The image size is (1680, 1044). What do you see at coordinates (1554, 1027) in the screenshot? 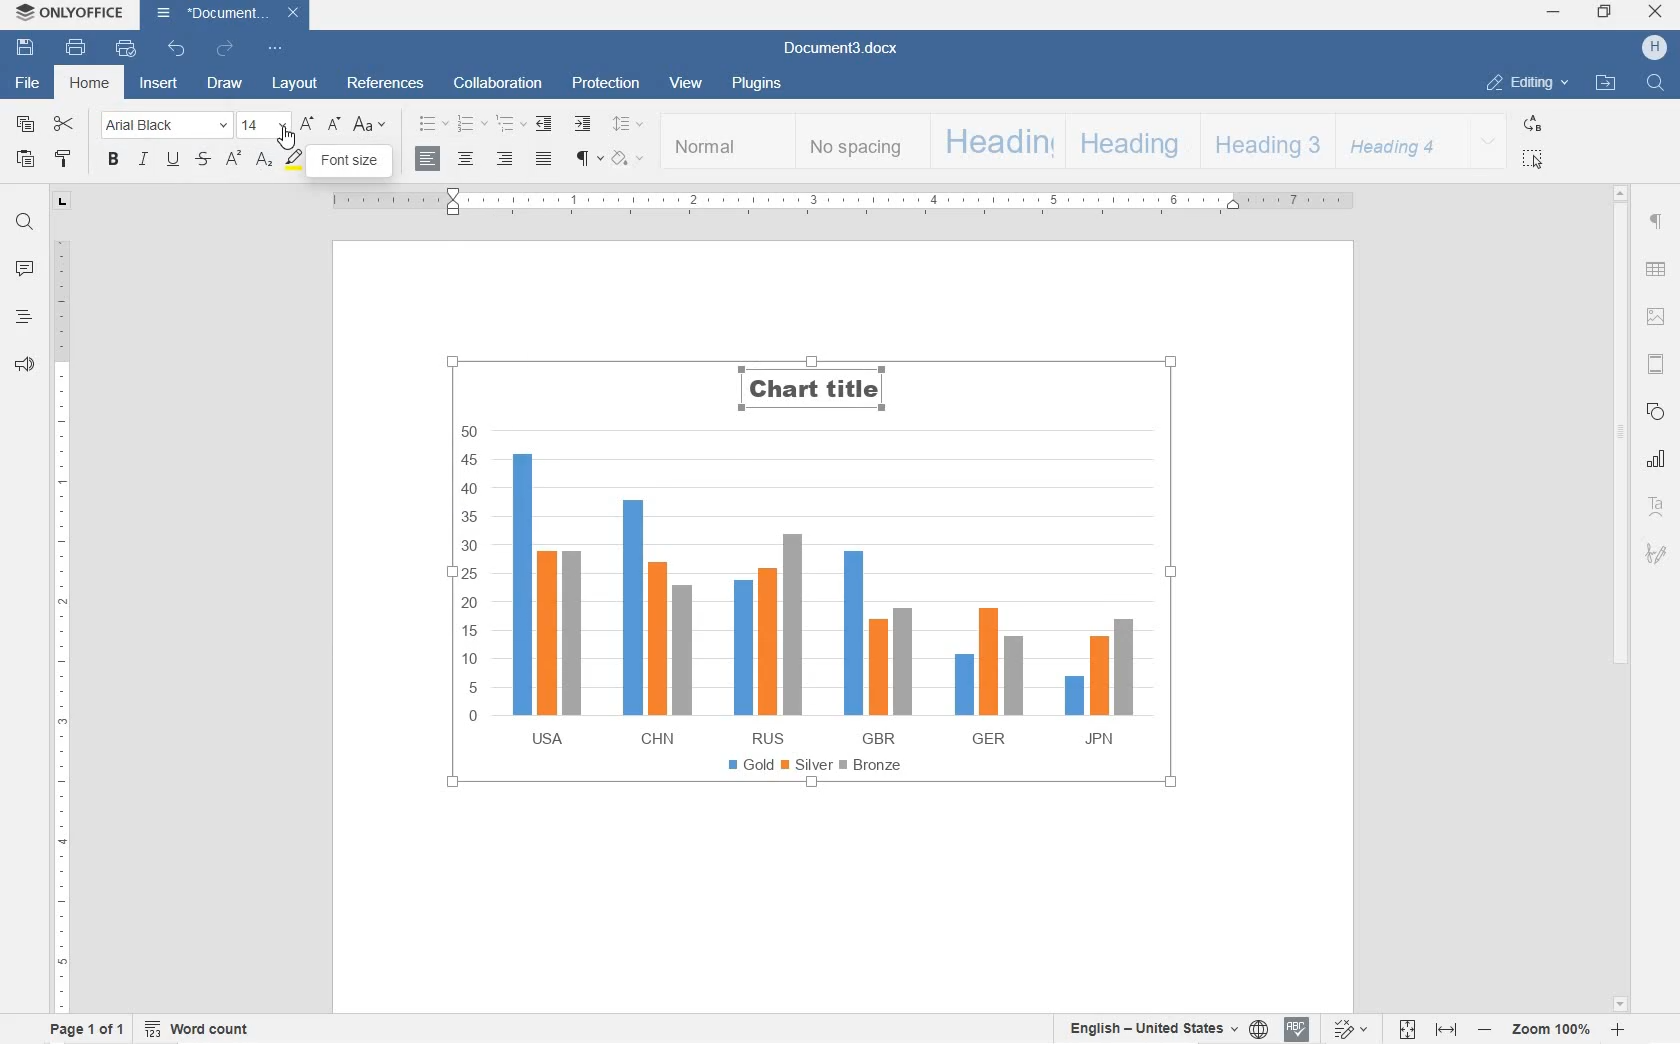
I see `ZOOM IN OR OUT` at bounding box center [1554, 1027].